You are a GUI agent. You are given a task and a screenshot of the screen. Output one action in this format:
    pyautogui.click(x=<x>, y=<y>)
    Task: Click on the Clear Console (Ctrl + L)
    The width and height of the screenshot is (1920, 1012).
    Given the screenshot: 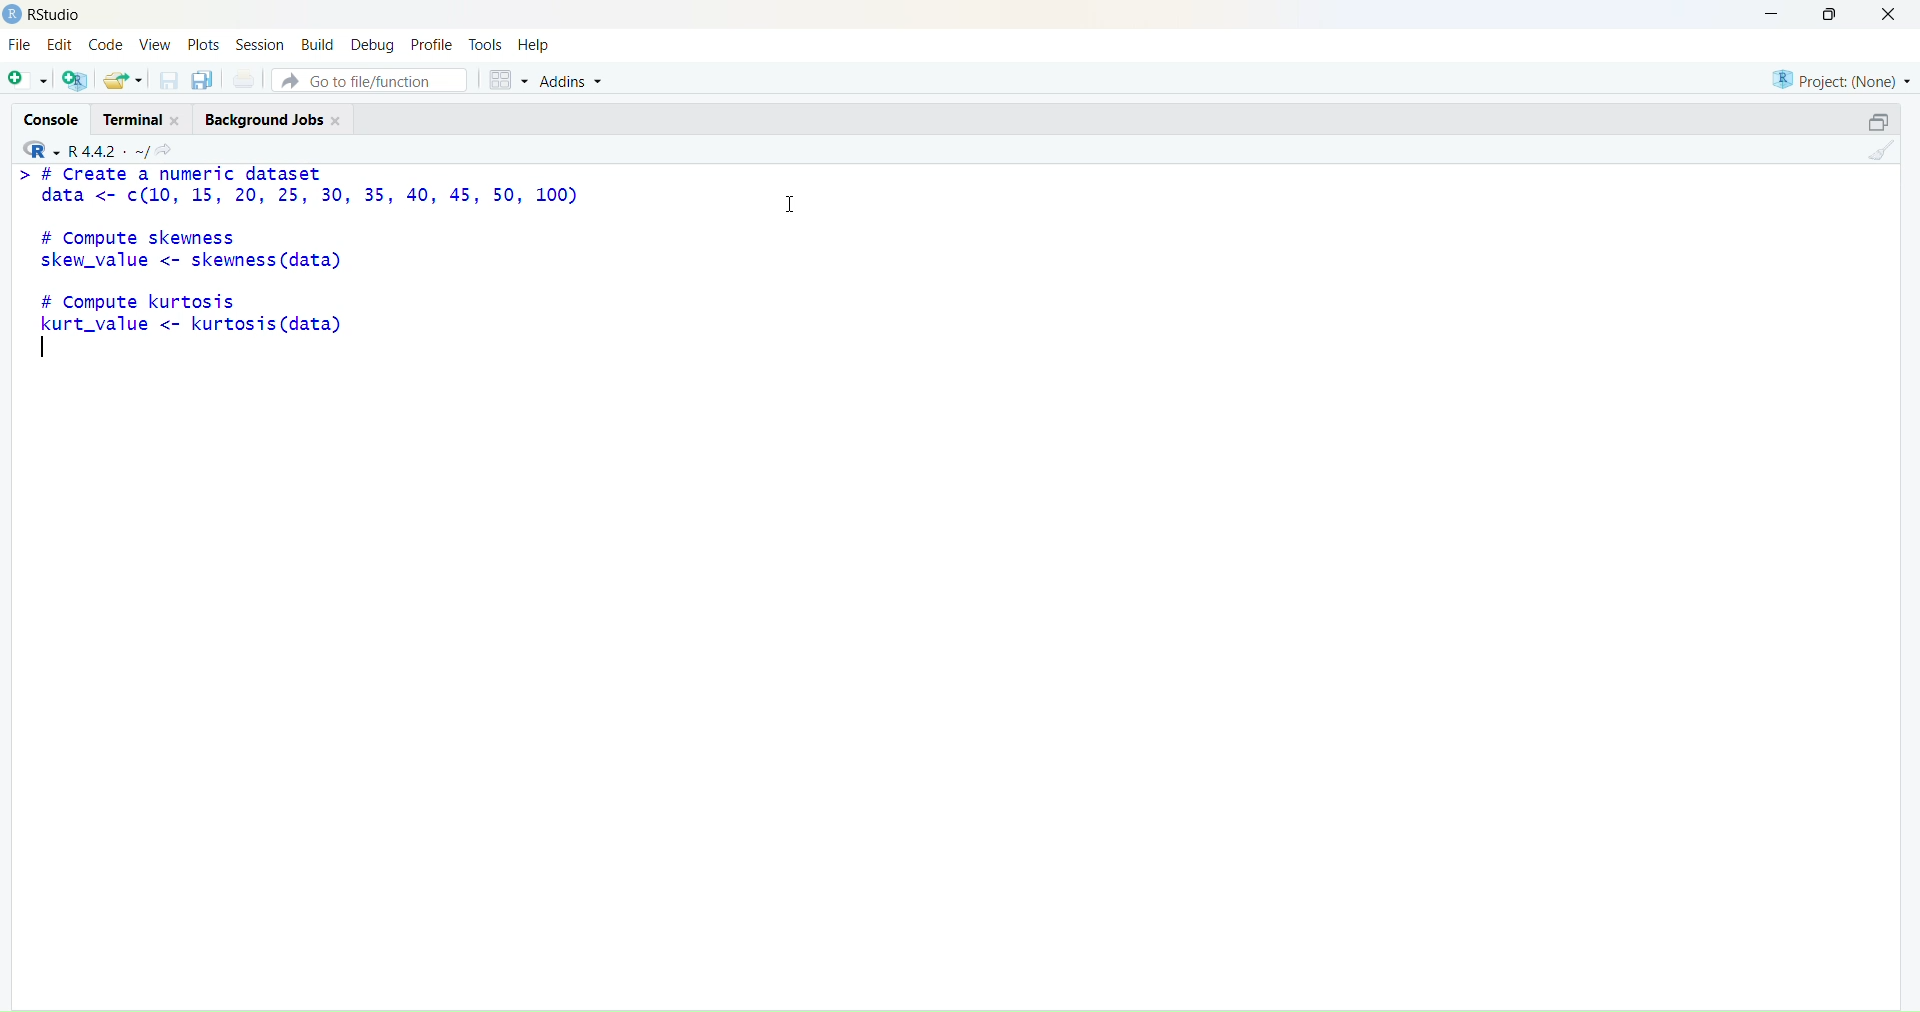 What is the action you would take?
    pyautogui.click(x=1877, y=158)
    